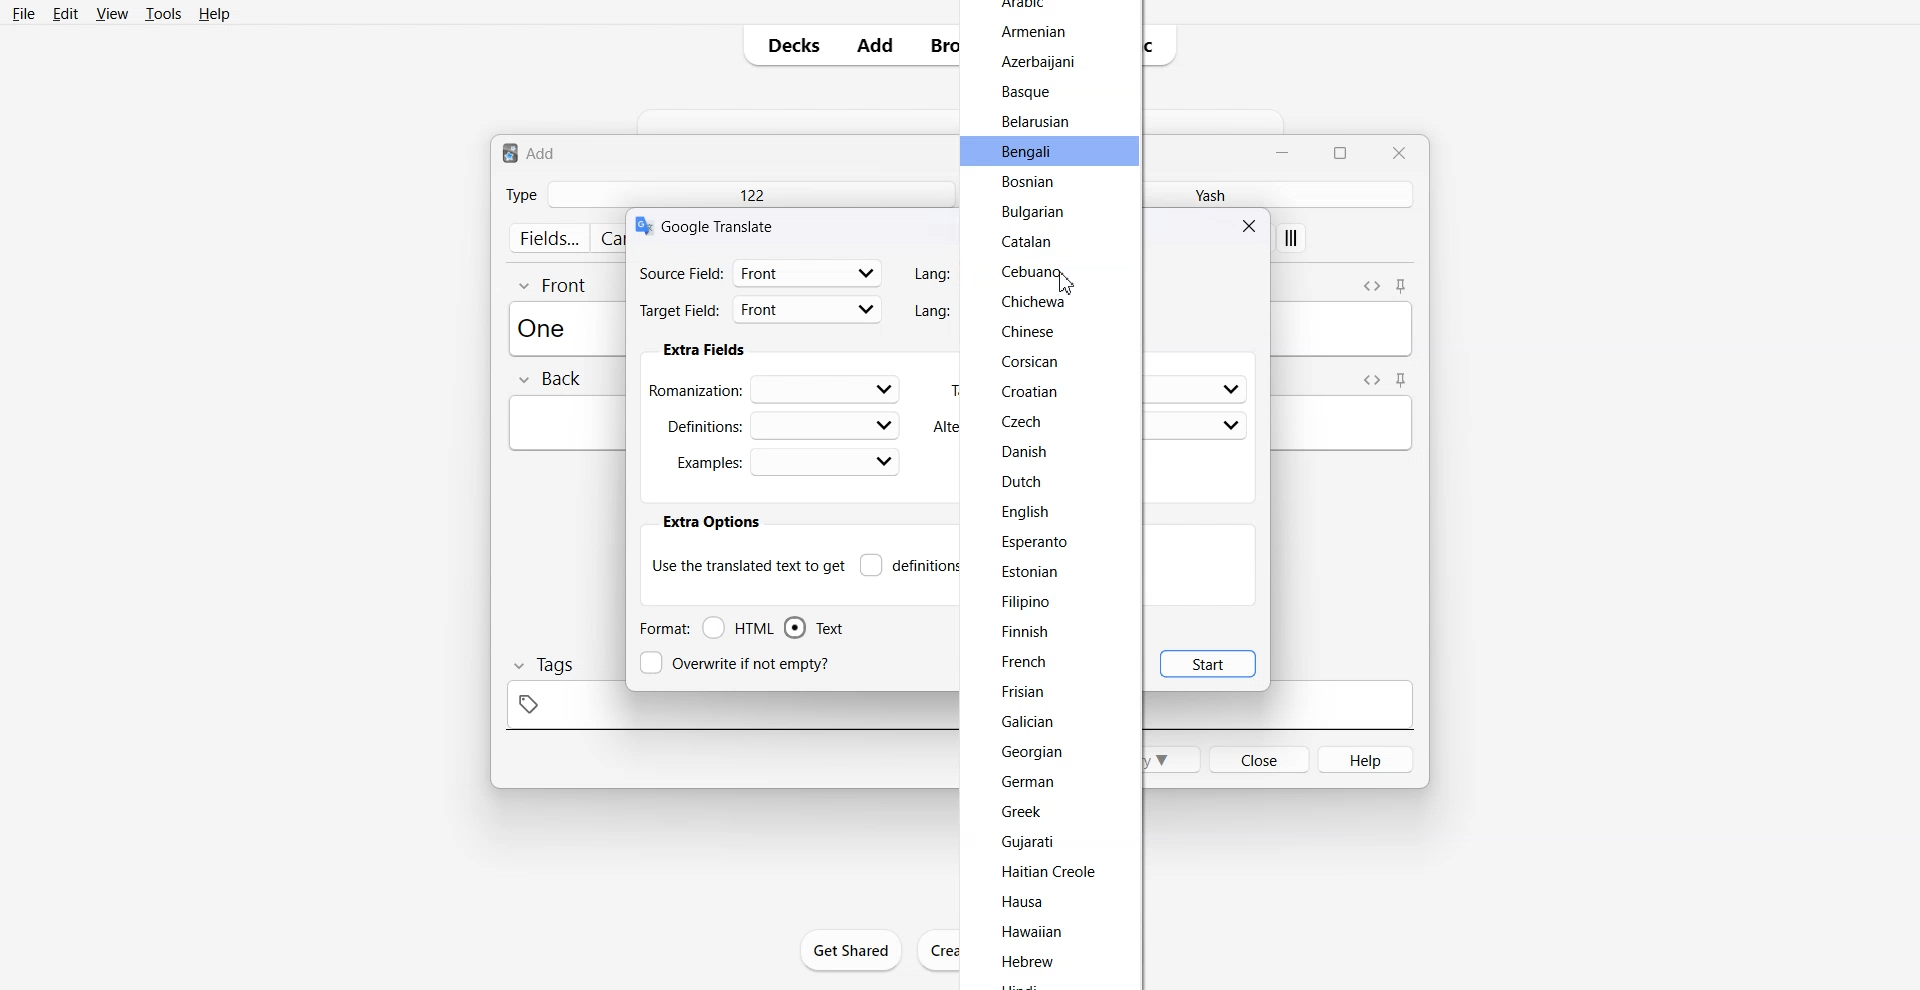 This screenshot has height=990, width=1920. What do you see at coordinates (163, 13) in the screenshot?
I see `Tools` at bounding box center [163, 13].